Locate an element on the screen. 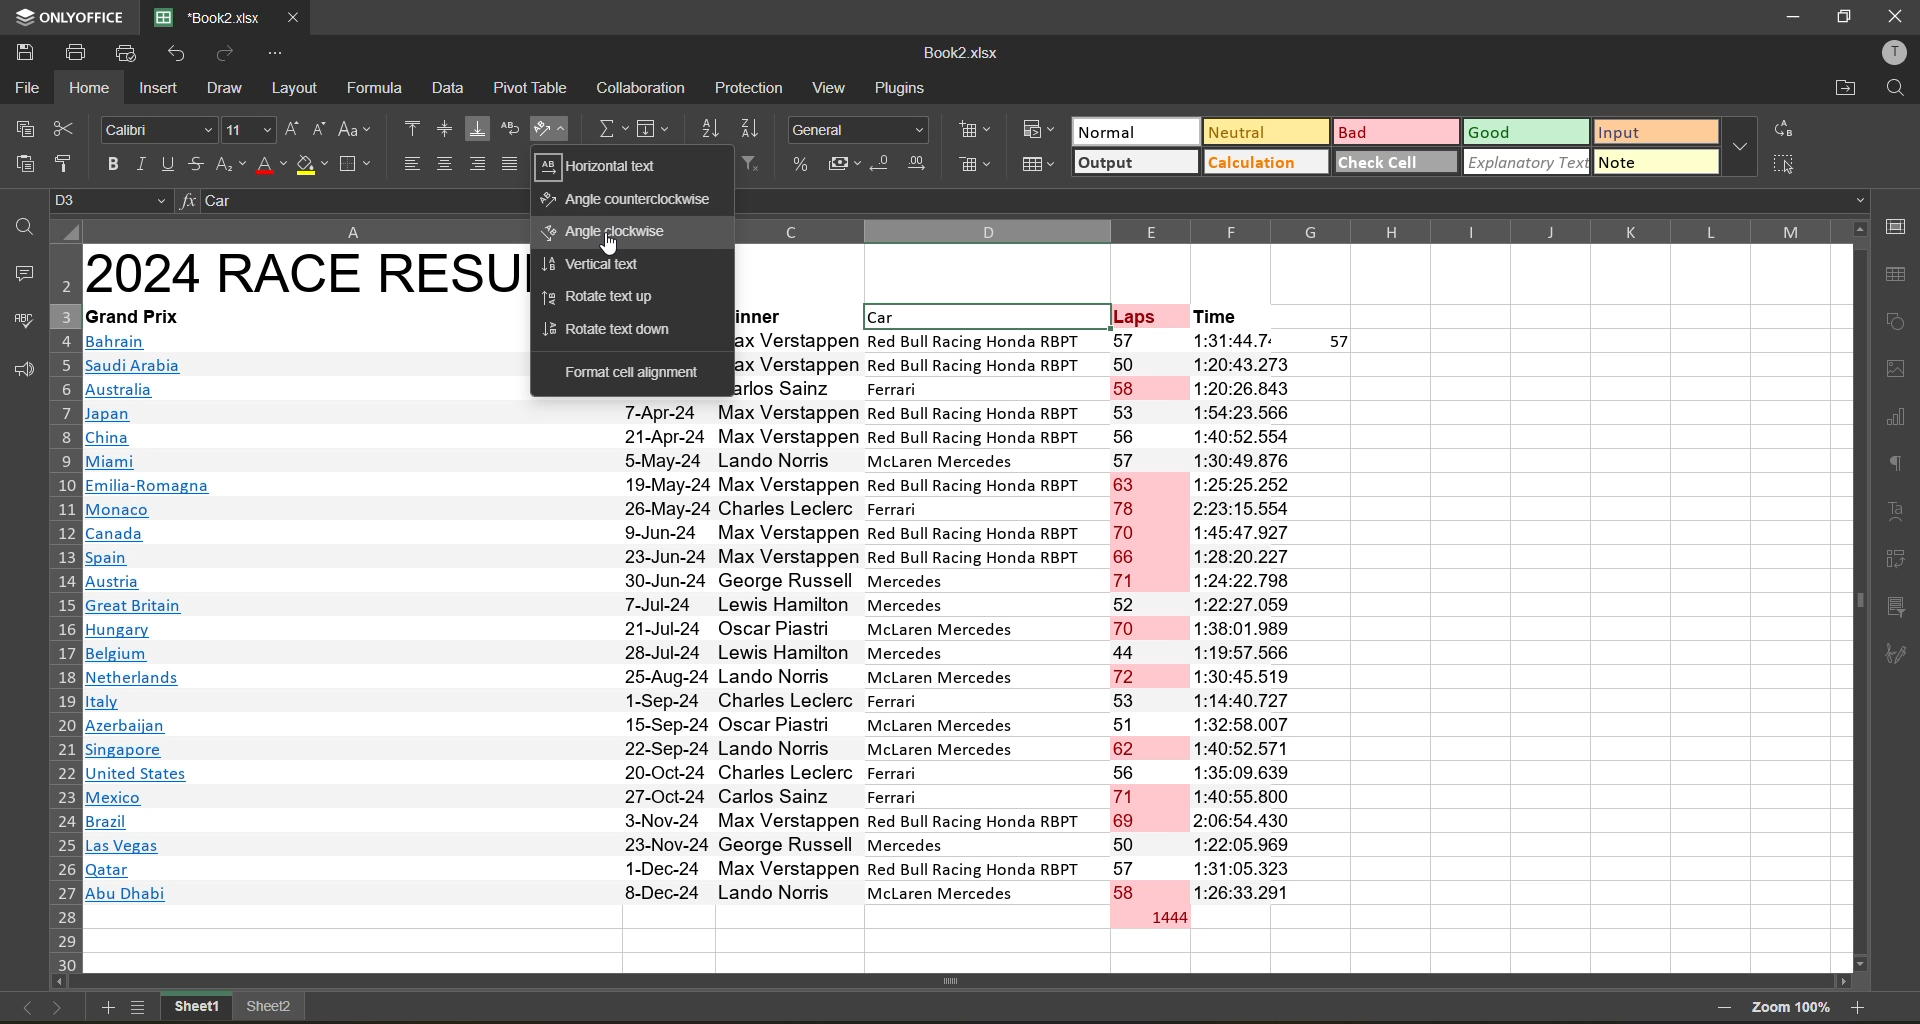 Image resolution: width=1920 pixels, height=1024 pixels. sheets list is located at coordinates (140, 1009).